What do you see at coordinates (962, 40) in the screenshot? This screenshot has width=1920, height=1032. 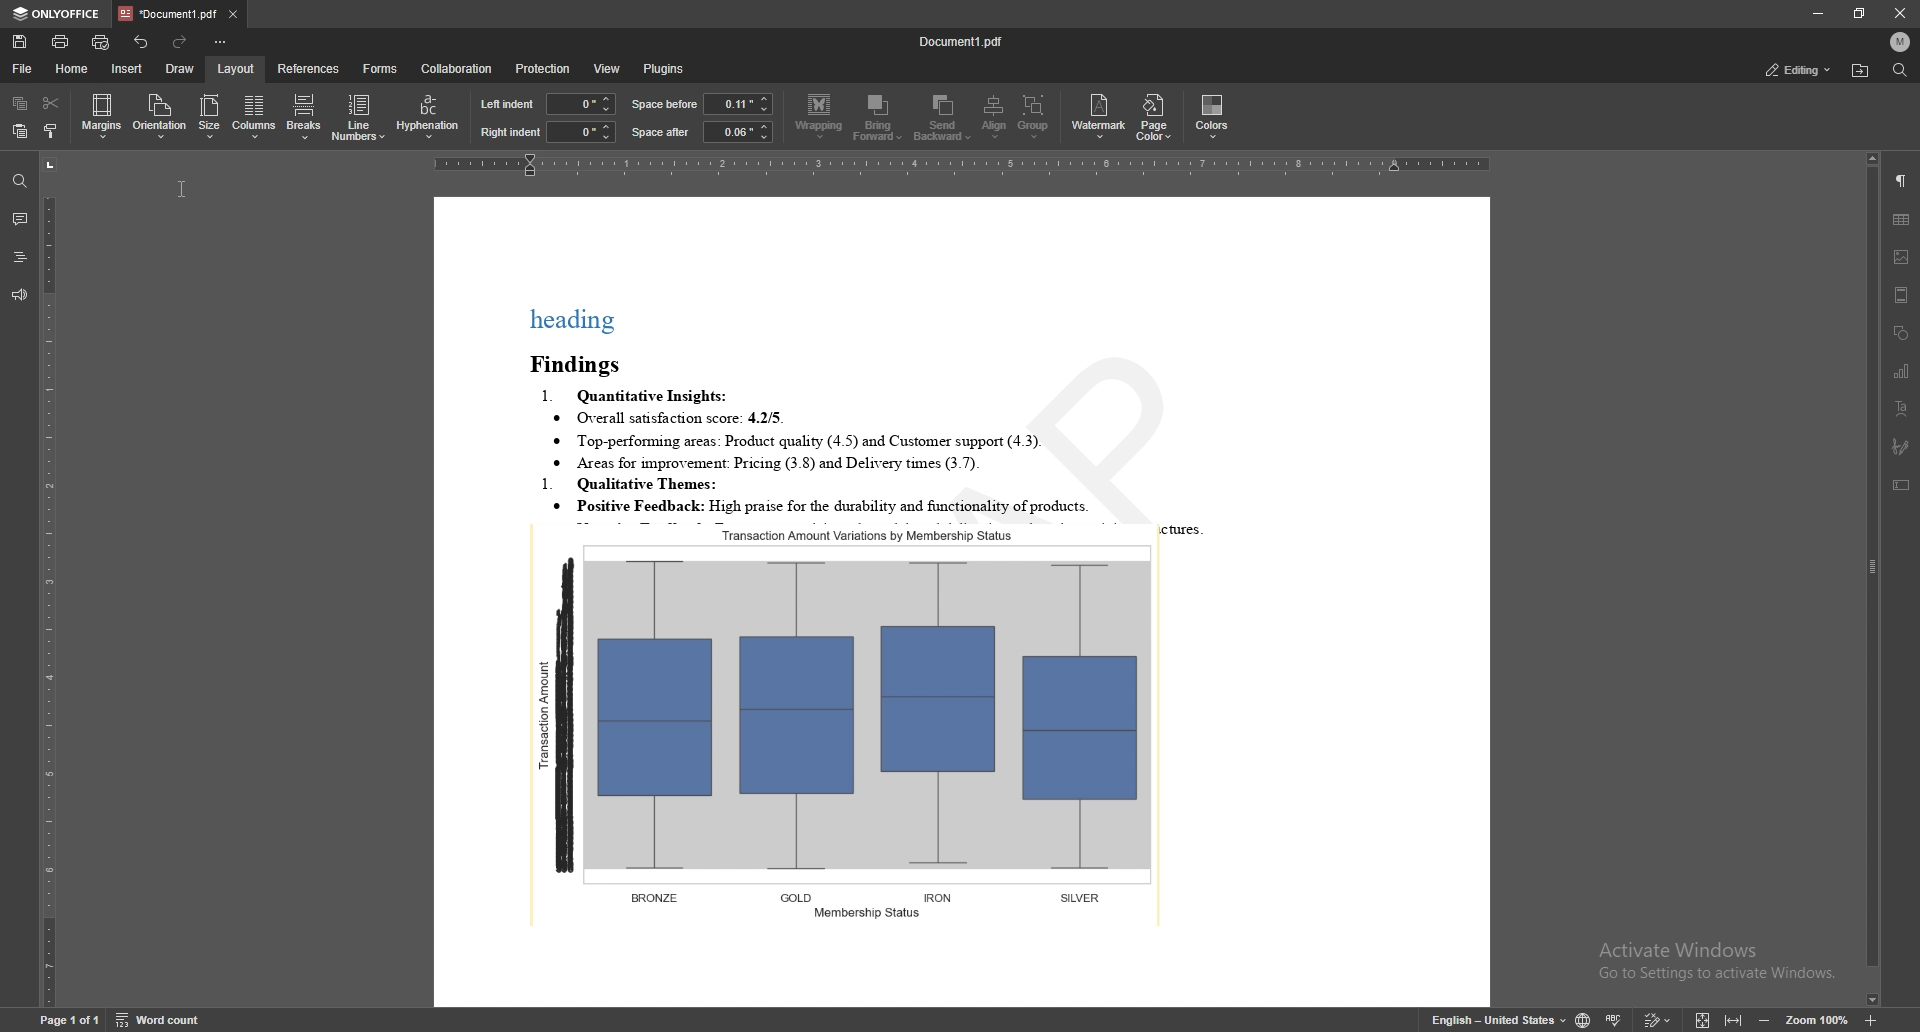 I see `file name` at bounding box center [962, 40].